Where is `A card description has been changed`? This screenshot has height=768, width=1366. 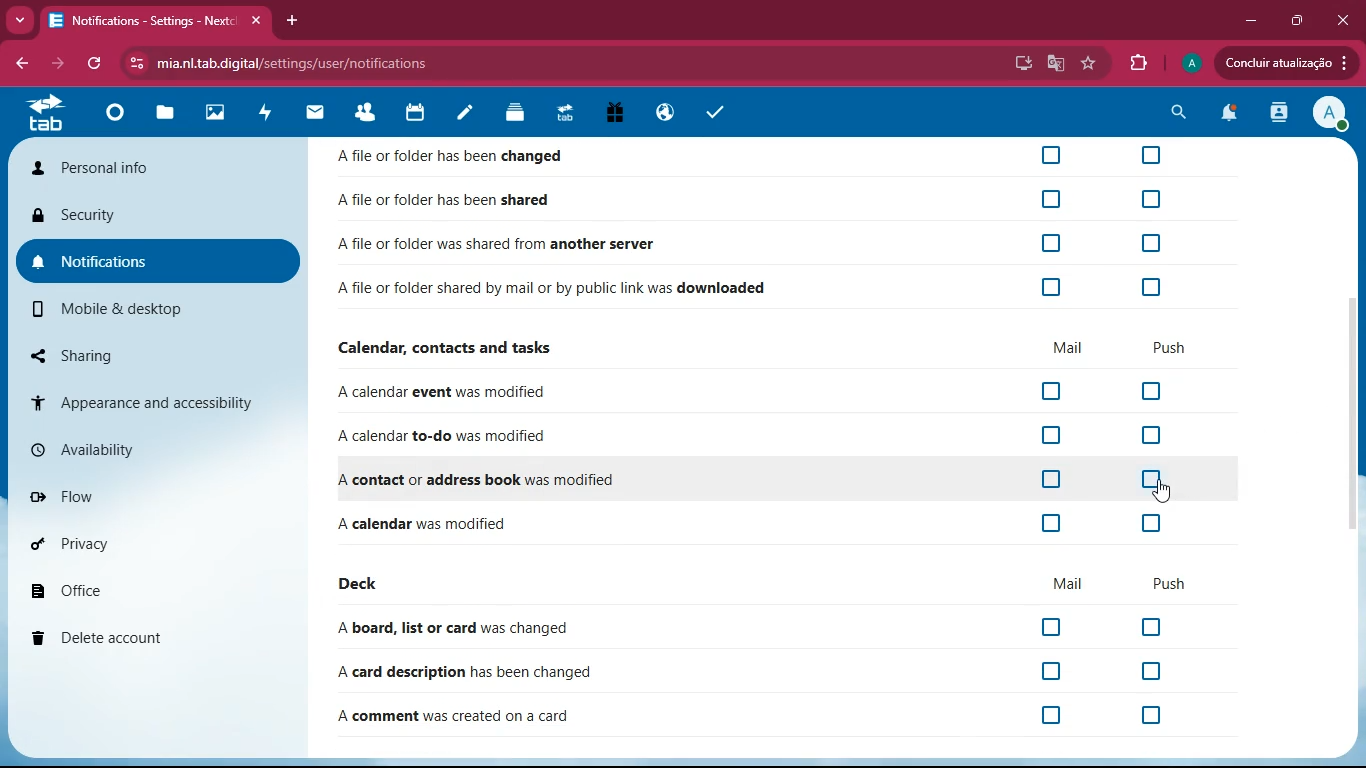 A card description has been changed is located at coordinates (463, 671).